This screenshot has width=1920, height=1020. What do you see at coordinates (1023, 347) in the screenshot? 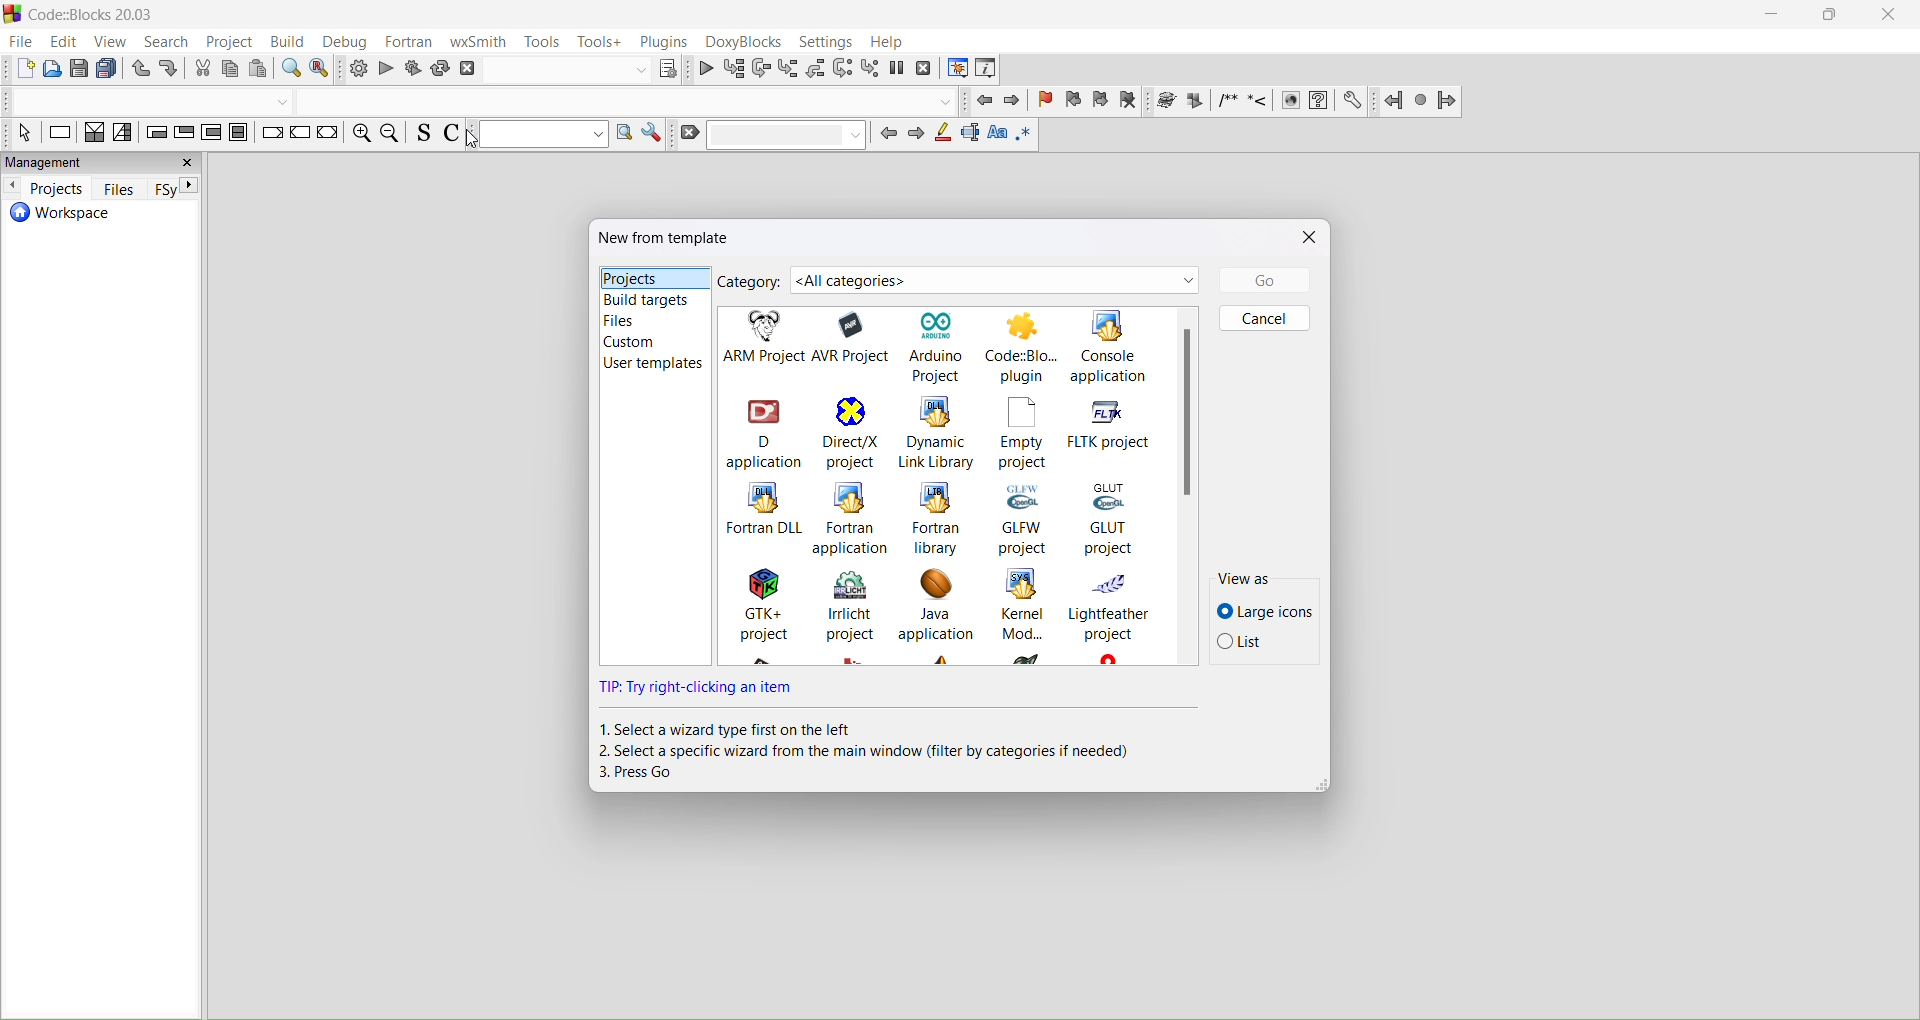
I see `code::blocks plugins` at bounding box center [1023, 347].